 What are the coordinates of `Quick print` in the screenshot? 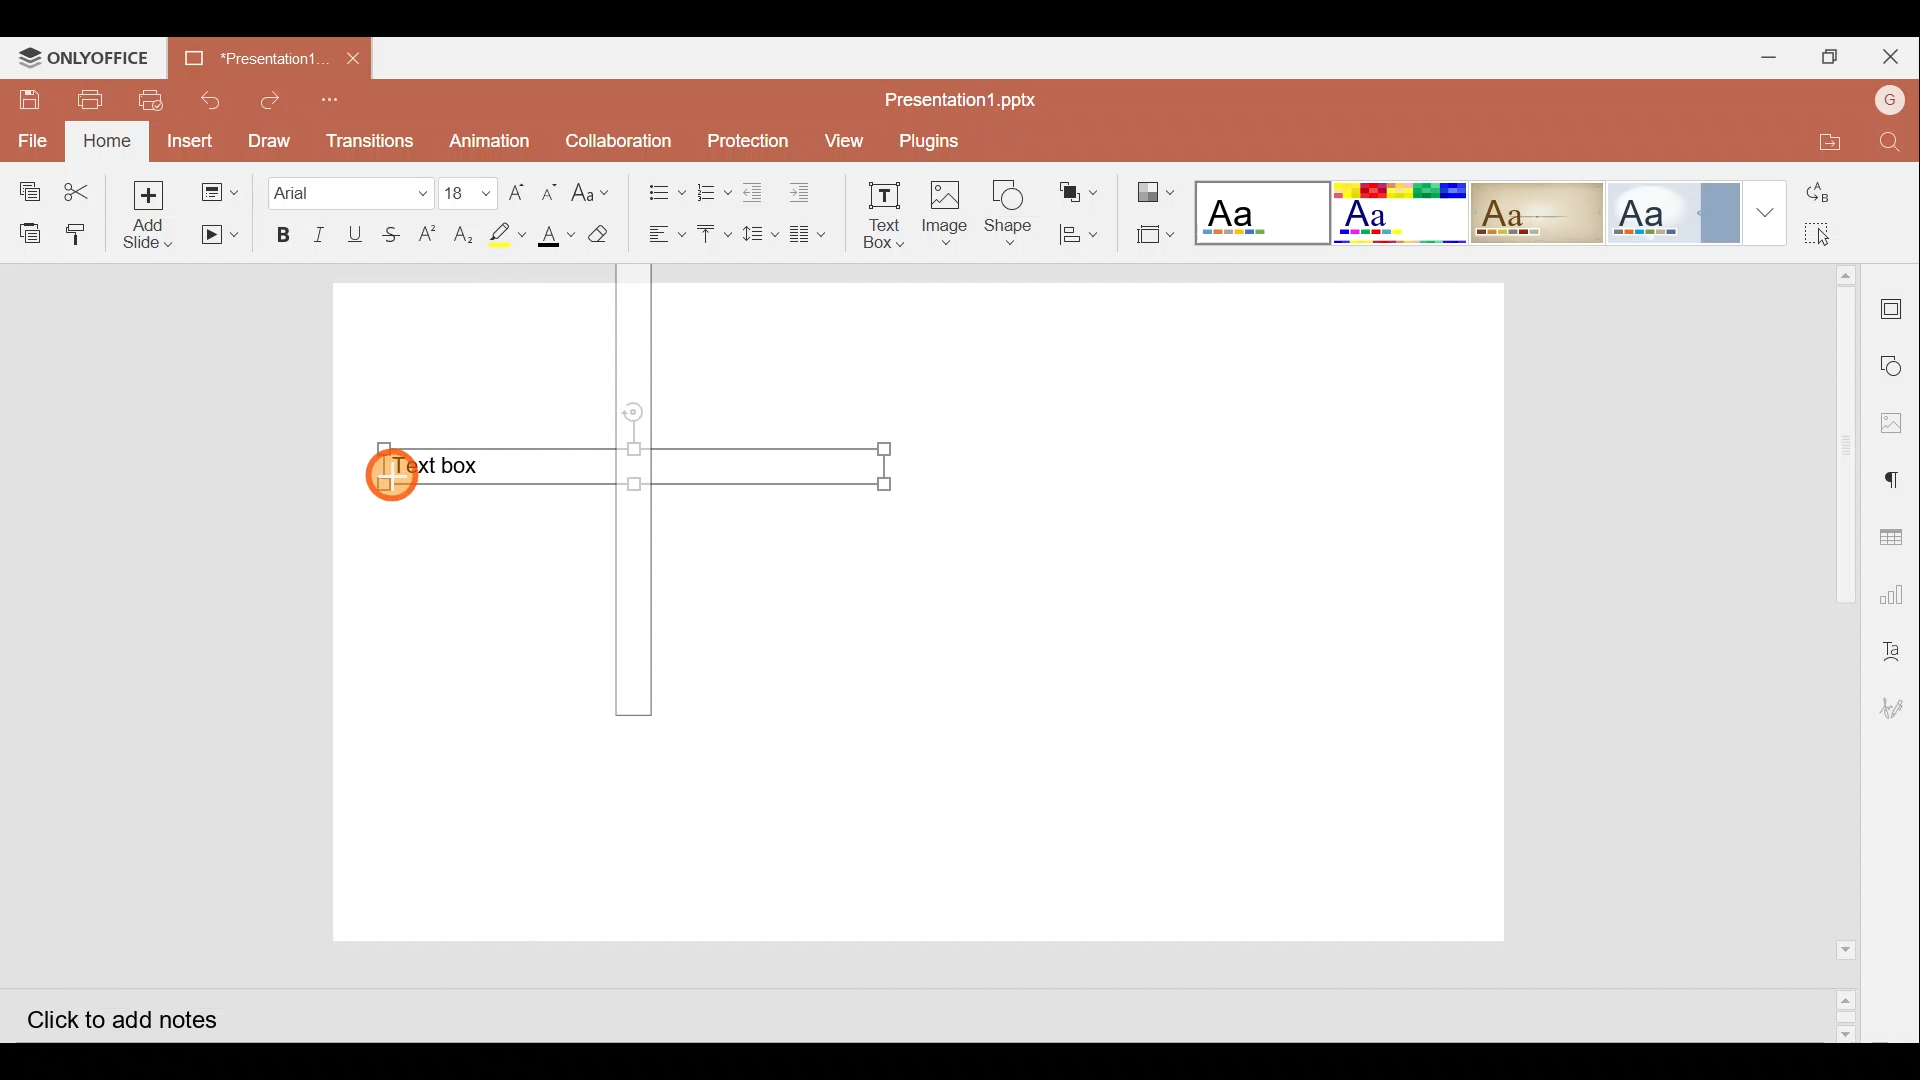 It's located at (148, 101).